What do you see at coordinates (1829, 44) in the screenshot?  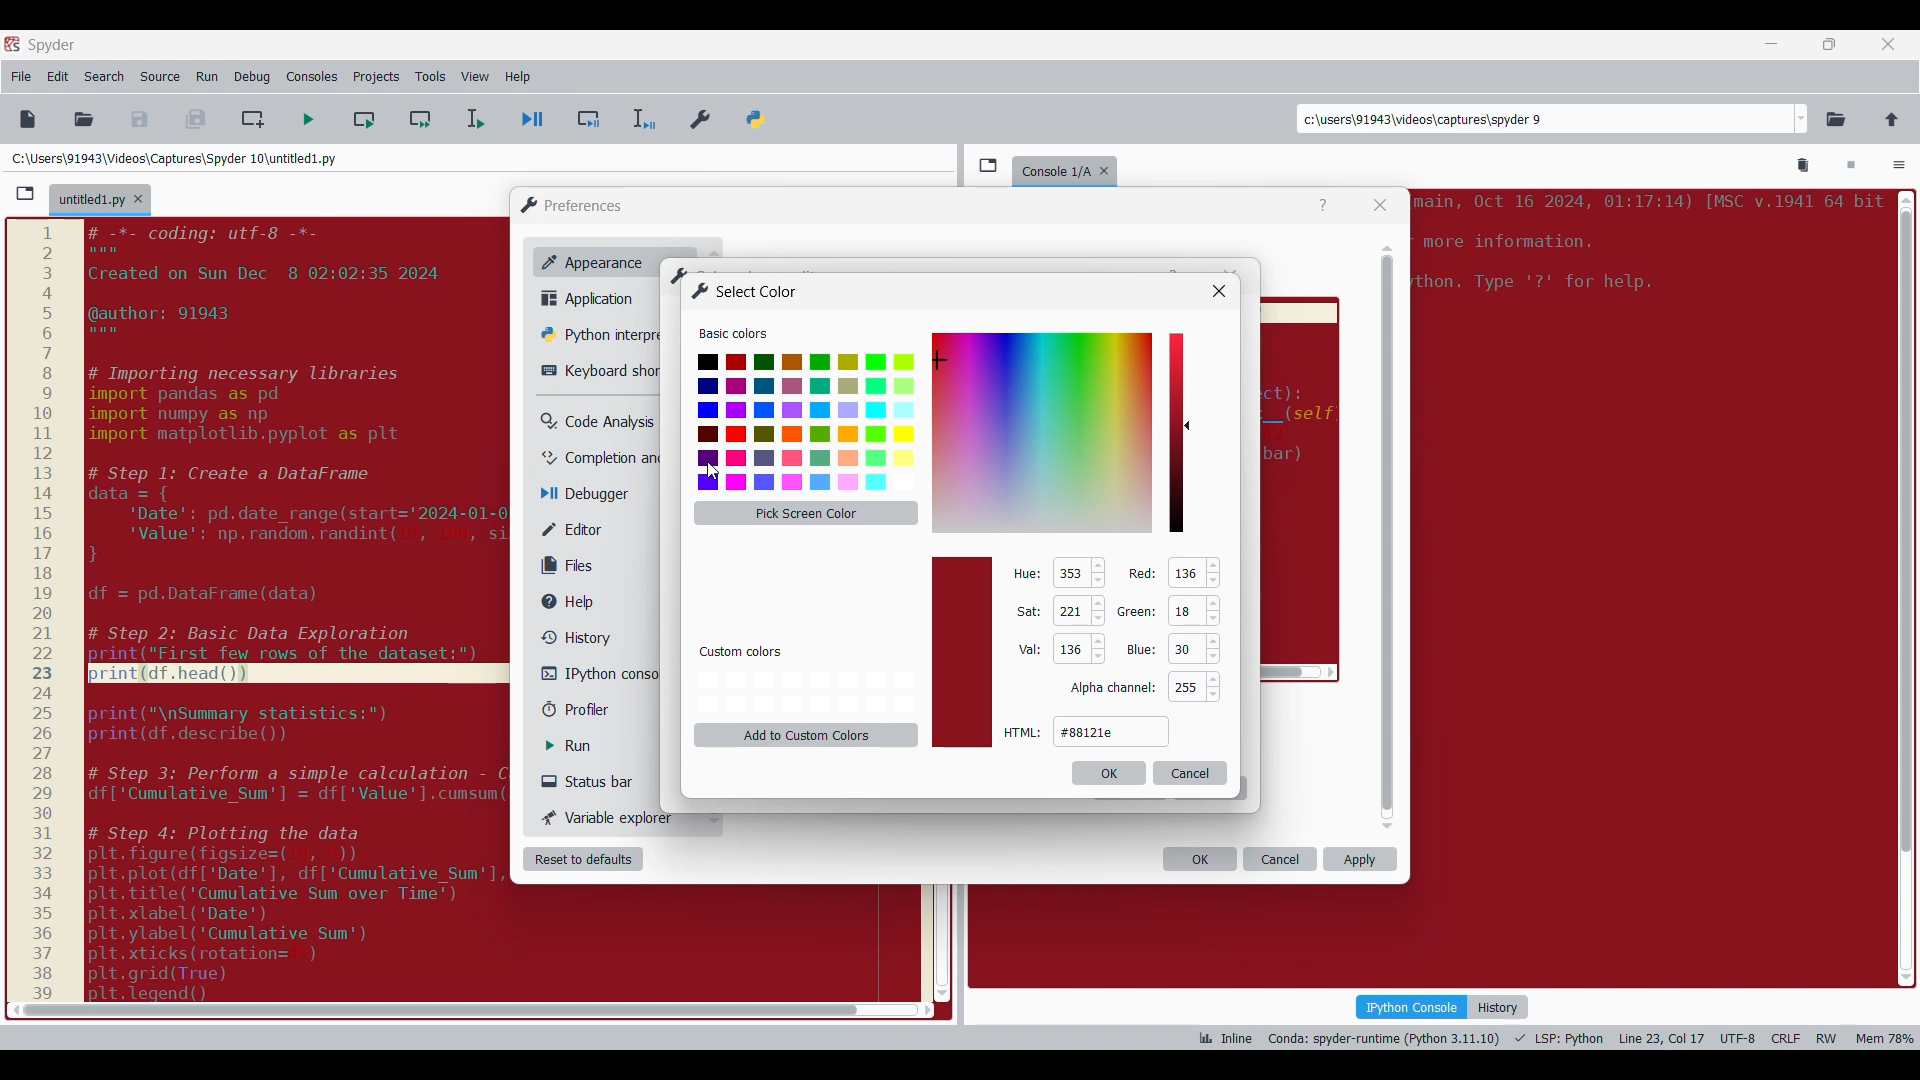 I see `Show in smaller tab` at bounding box center [1829, 44].